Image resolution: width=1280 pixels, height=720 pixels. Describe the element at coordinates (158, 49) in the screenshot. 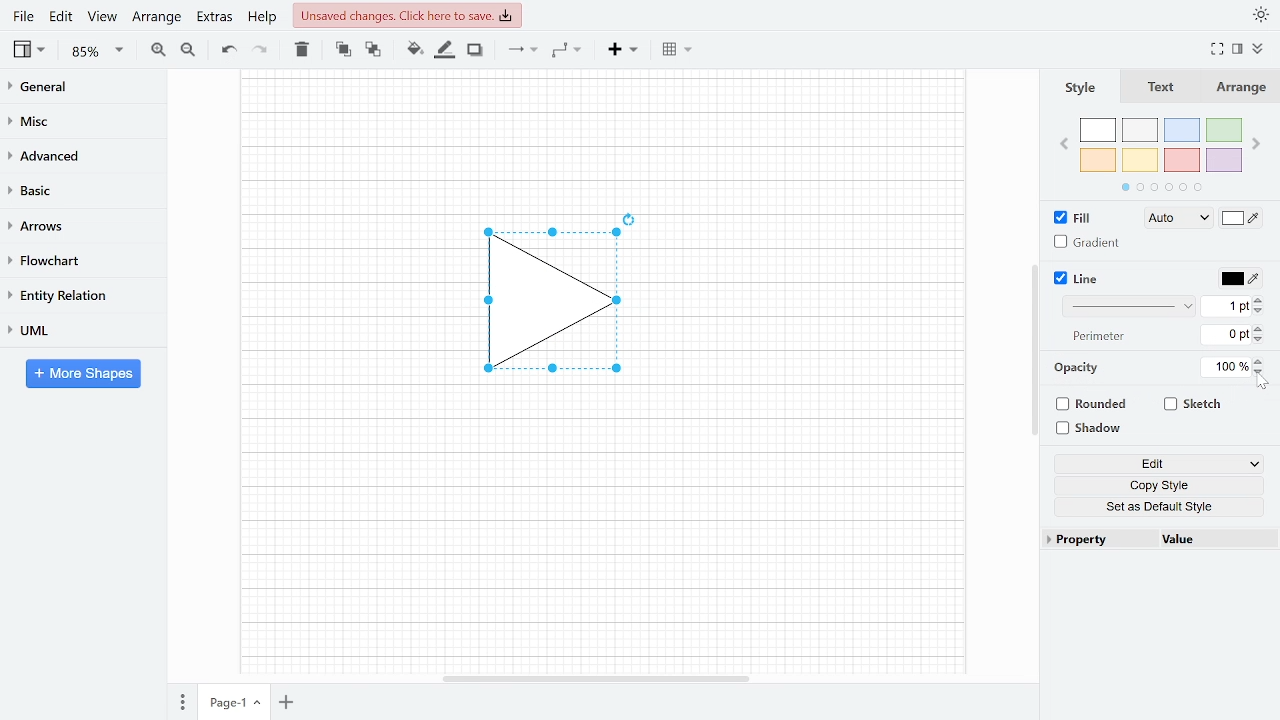

I see `Zoom in` at that location.